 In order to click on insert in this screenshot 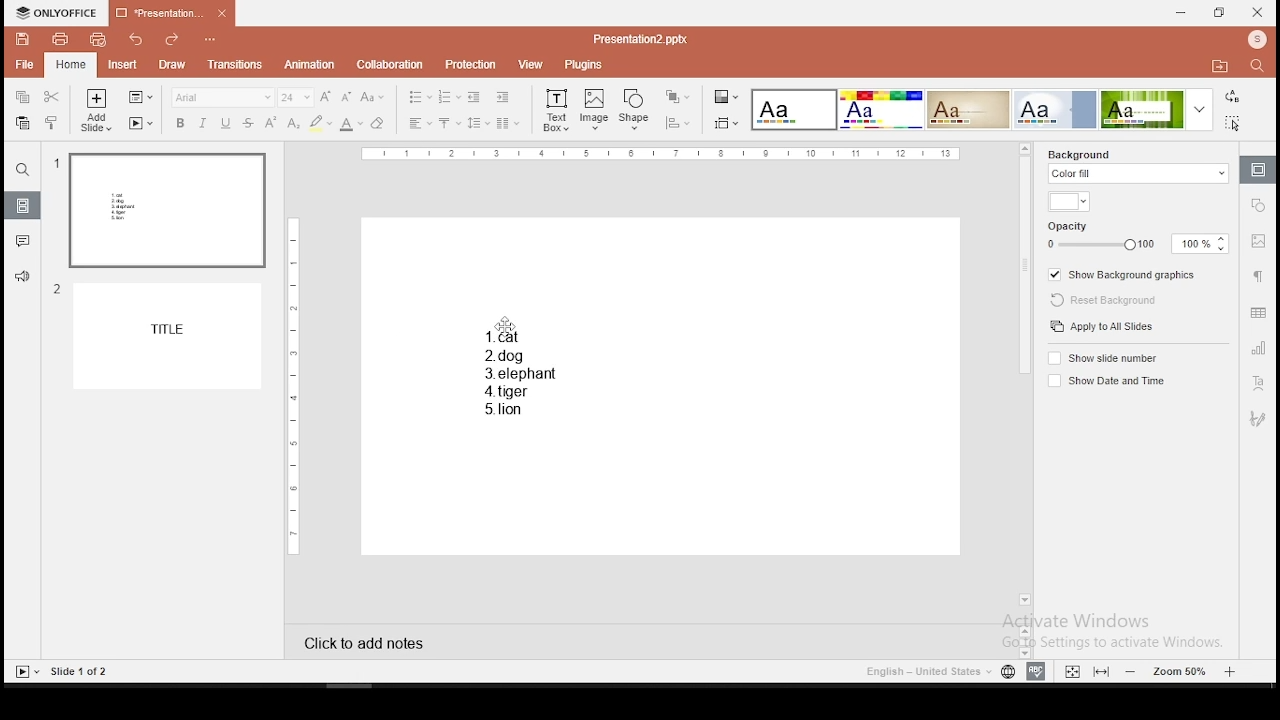, I will do `click(121, 64)`.